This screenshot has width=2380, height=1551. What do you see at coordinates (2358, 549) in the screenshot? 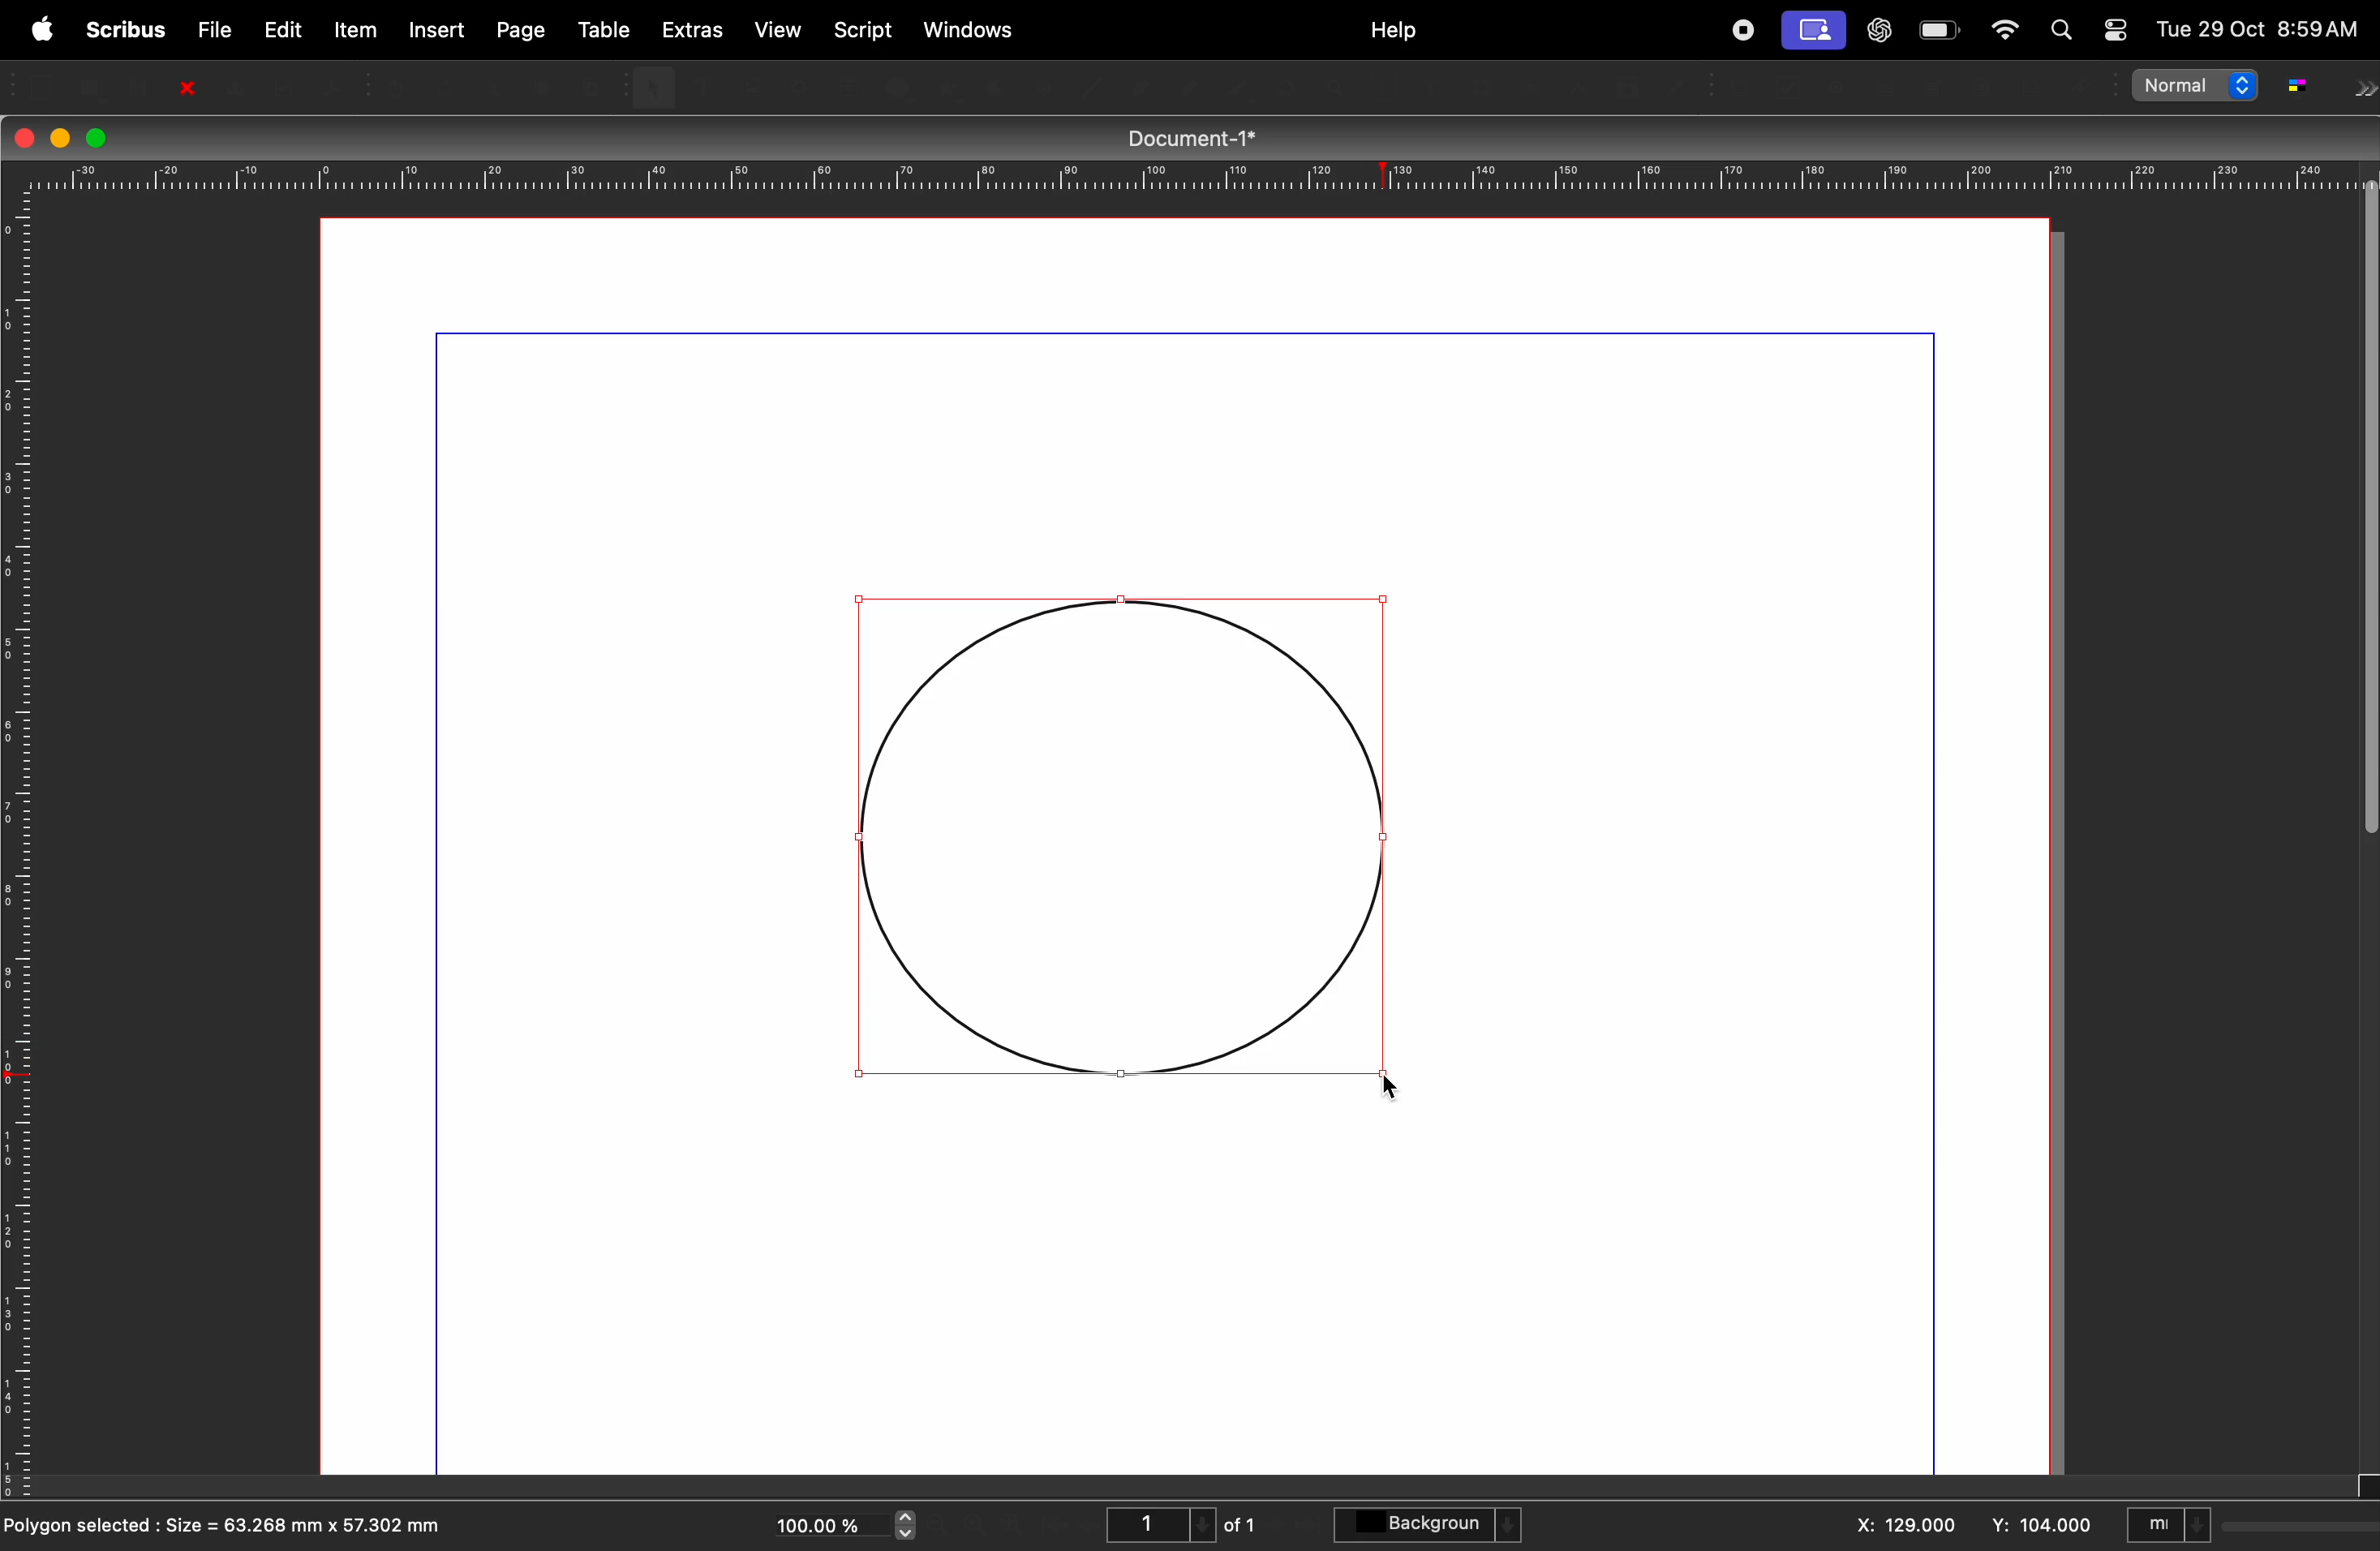
I see `verticle sidebar` at bounding box center [2358, 549].